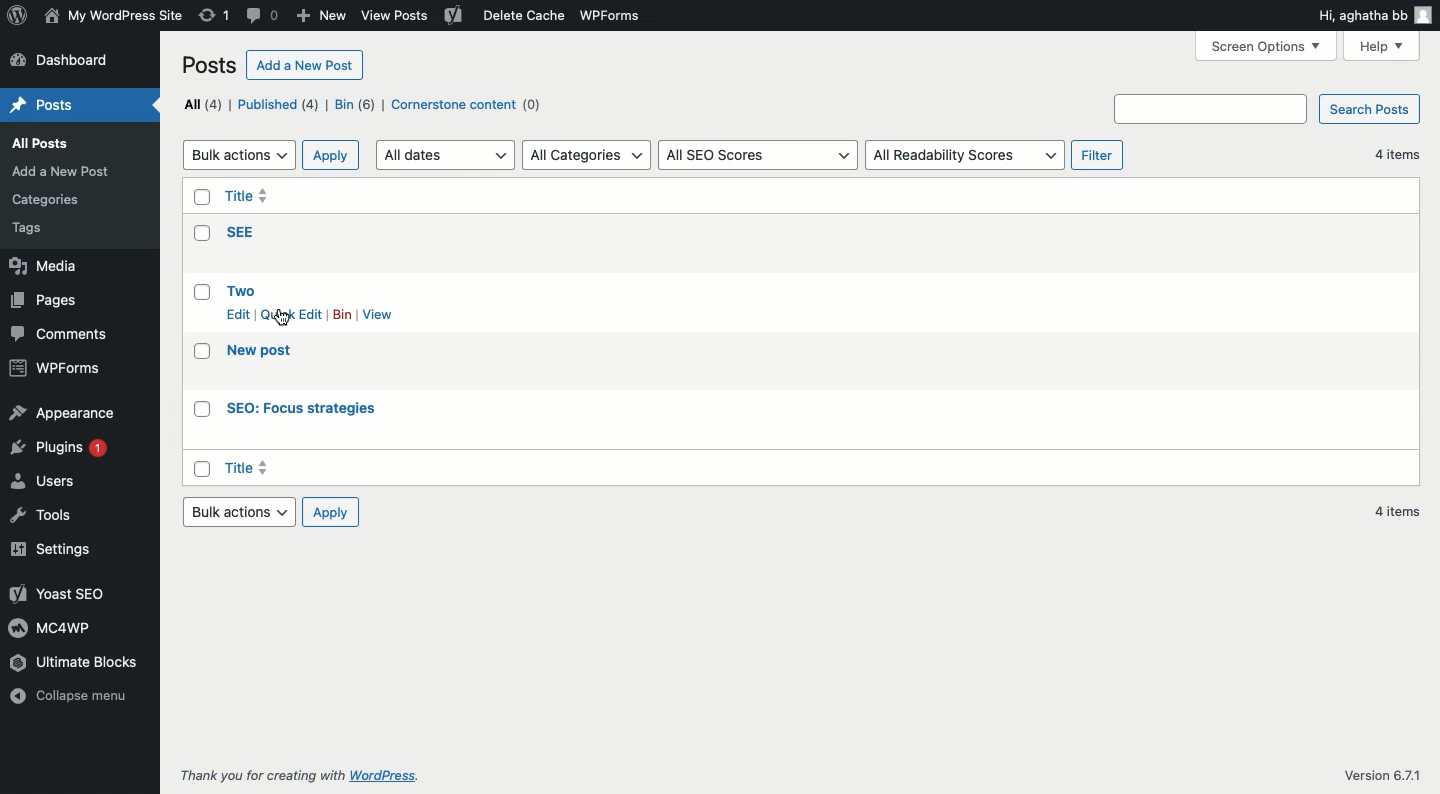 This screenshot has width=1440, height=794. I want to click on Collapse menu, so click(72, 706).